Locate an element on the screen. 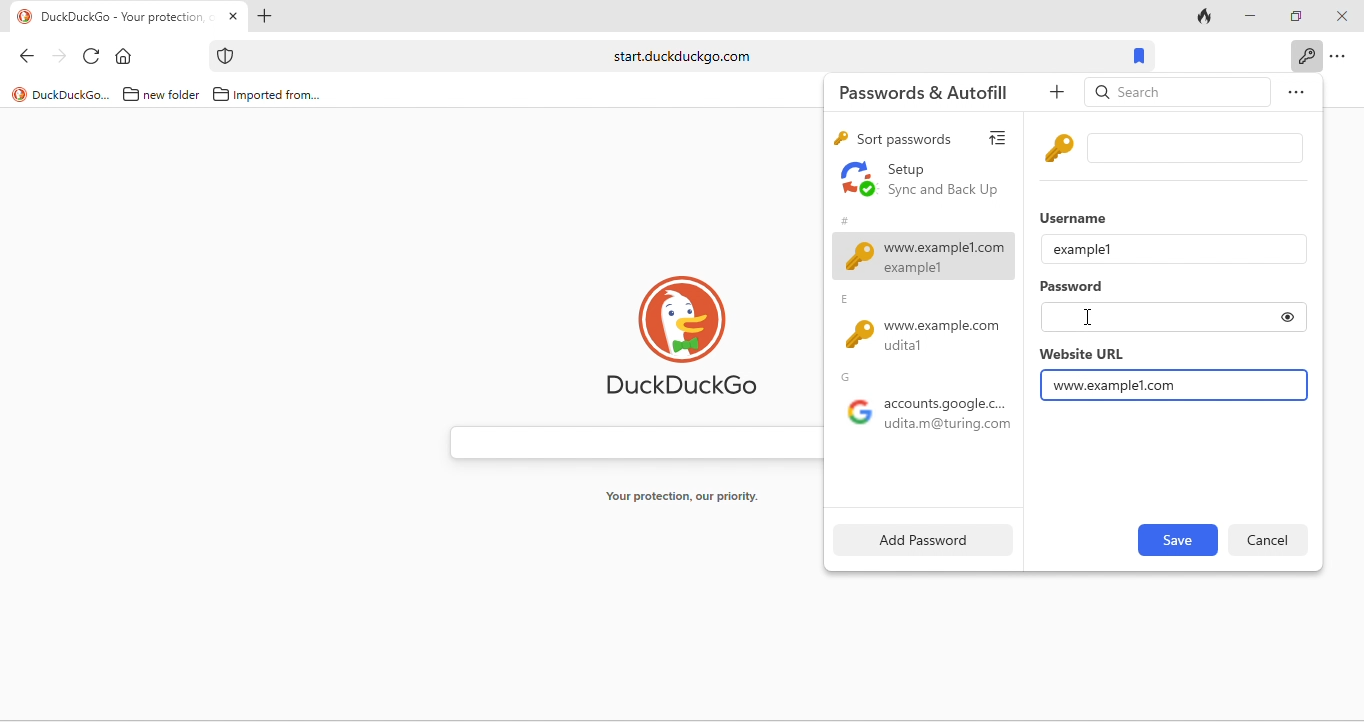 The width and height of the screenshot is (1364, 722). set up is located at coordinates (922, 181).